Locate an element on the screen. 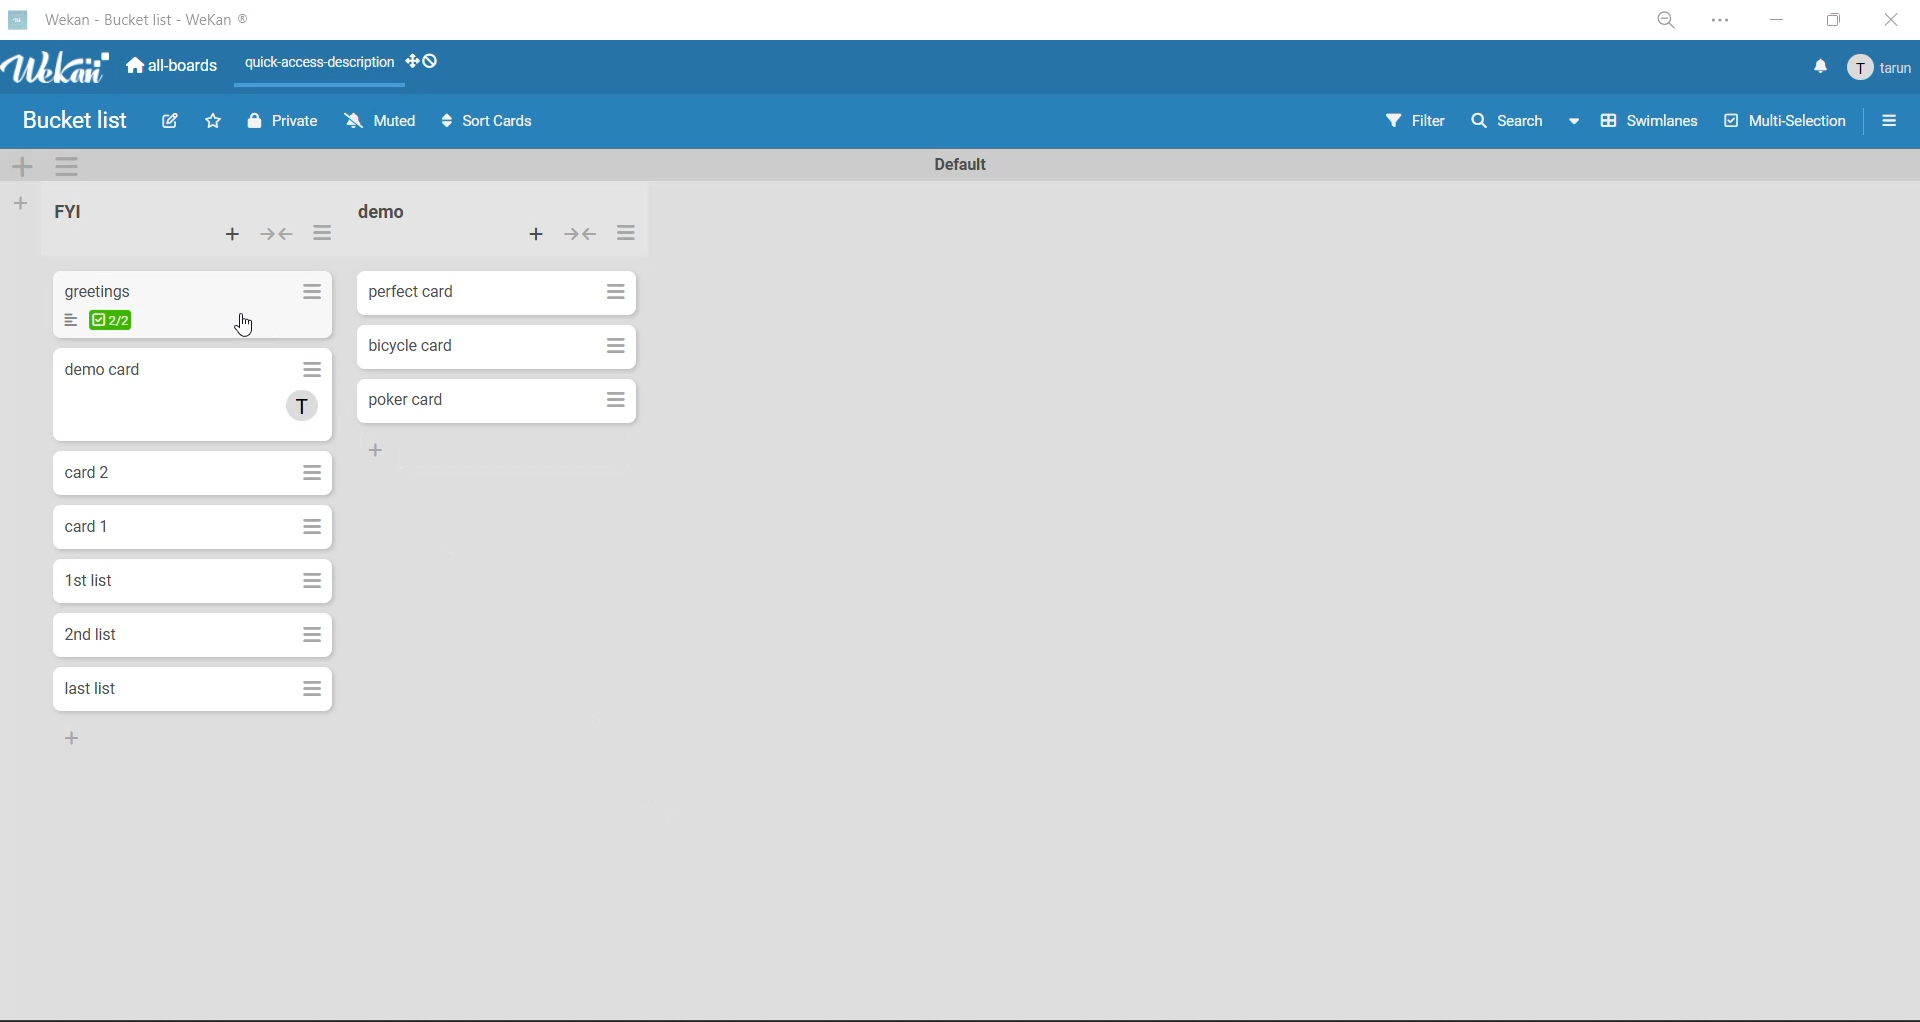 This screenshot has width=1920, height=1022. filter is located at coordinates (1416, 120).